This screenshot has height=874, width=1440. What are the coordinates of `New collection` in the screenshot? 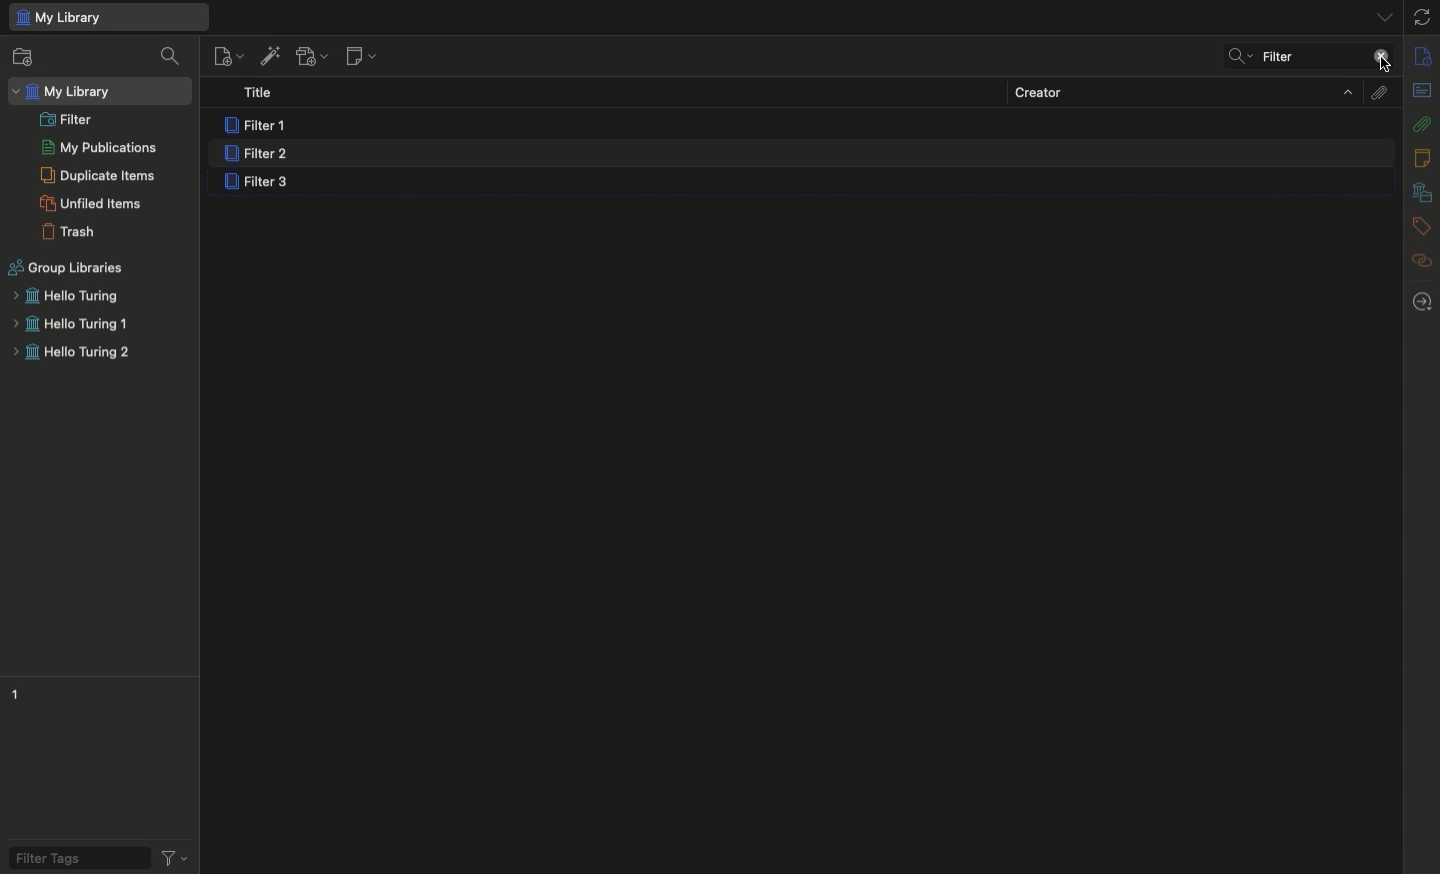 It's located at (23, 59).